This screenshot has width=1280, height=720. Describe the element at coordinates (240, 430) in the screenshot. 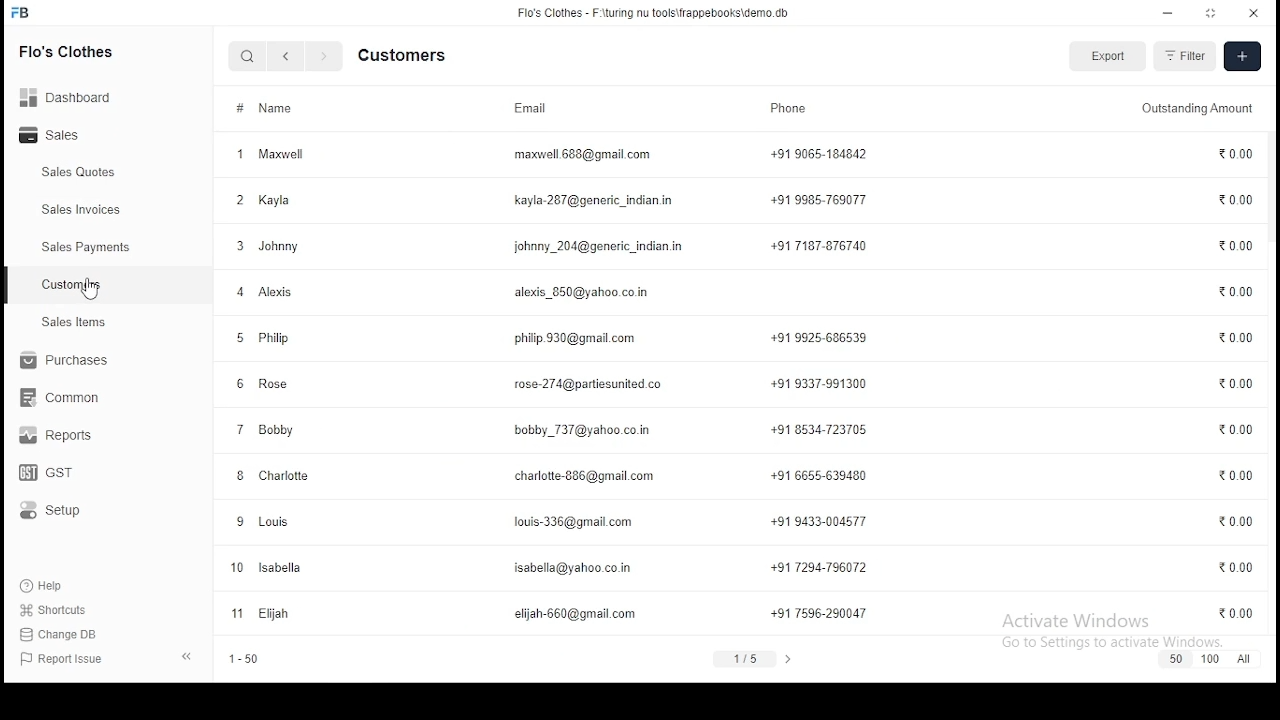

I see `7` at that location.